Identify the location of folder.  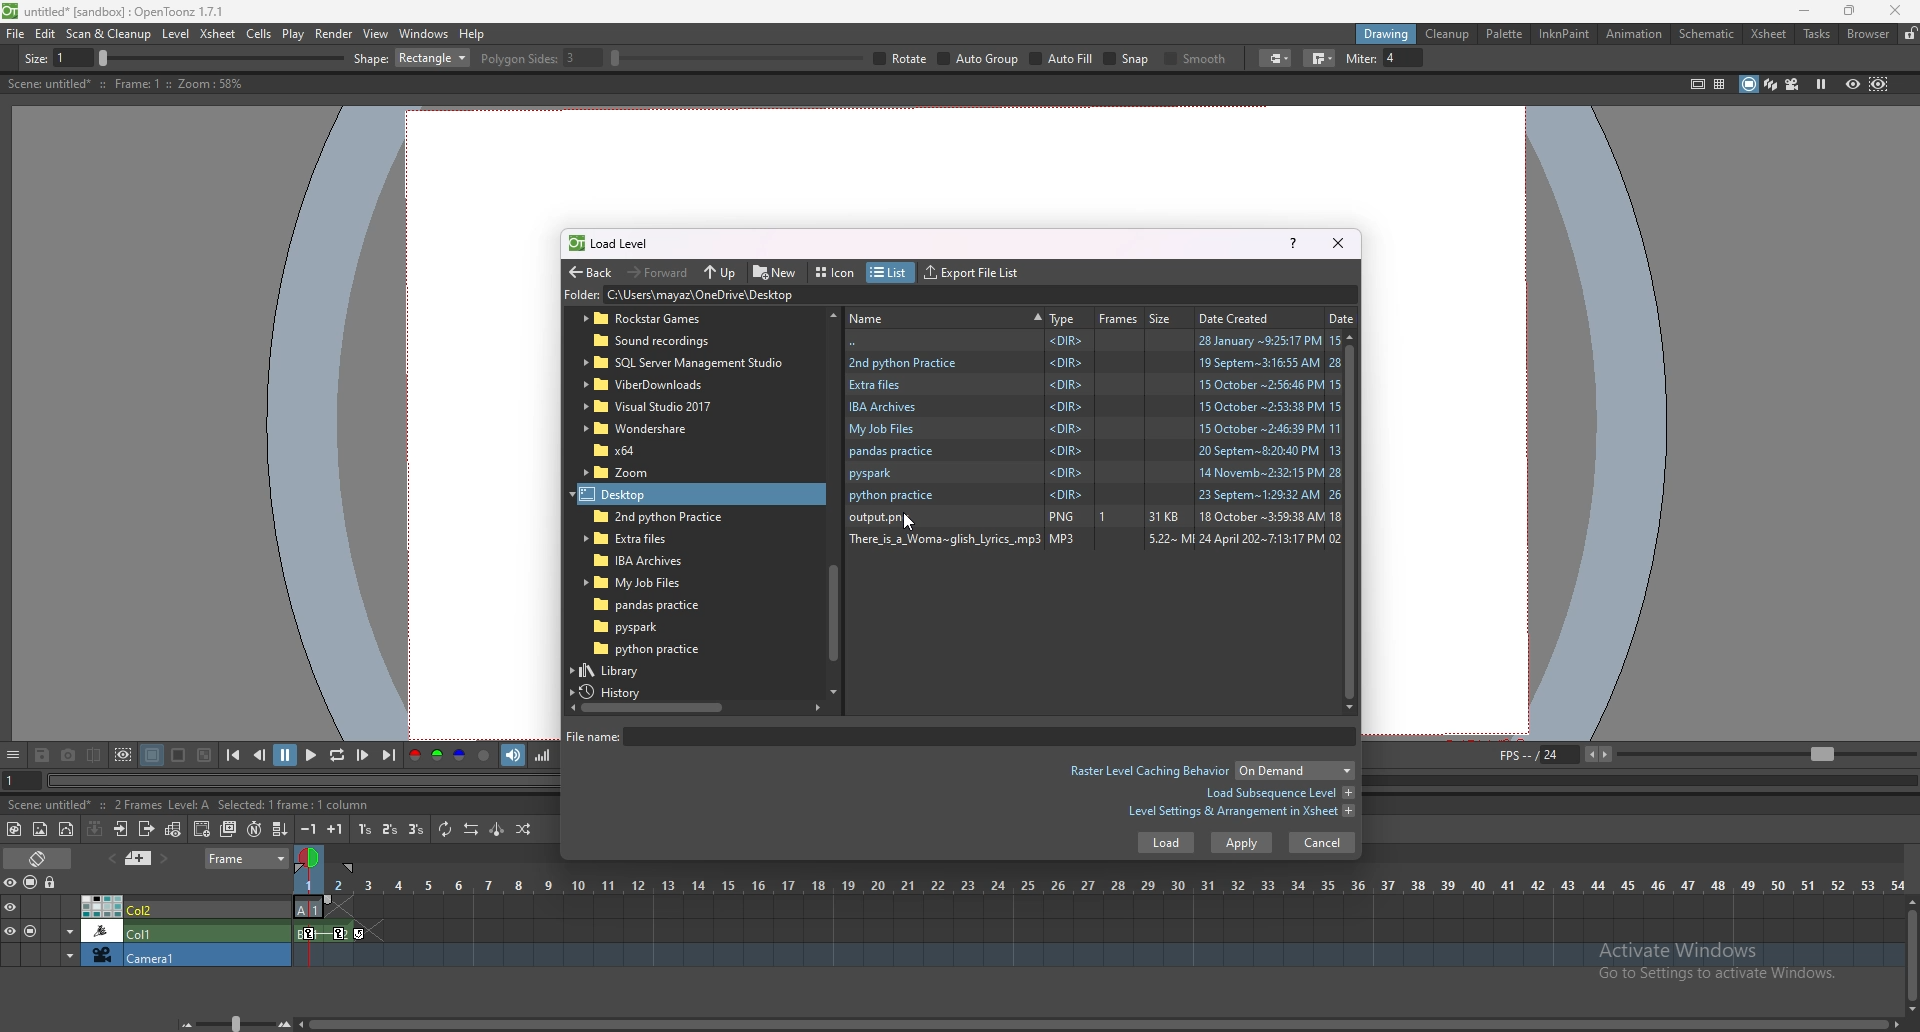
(659, 384).